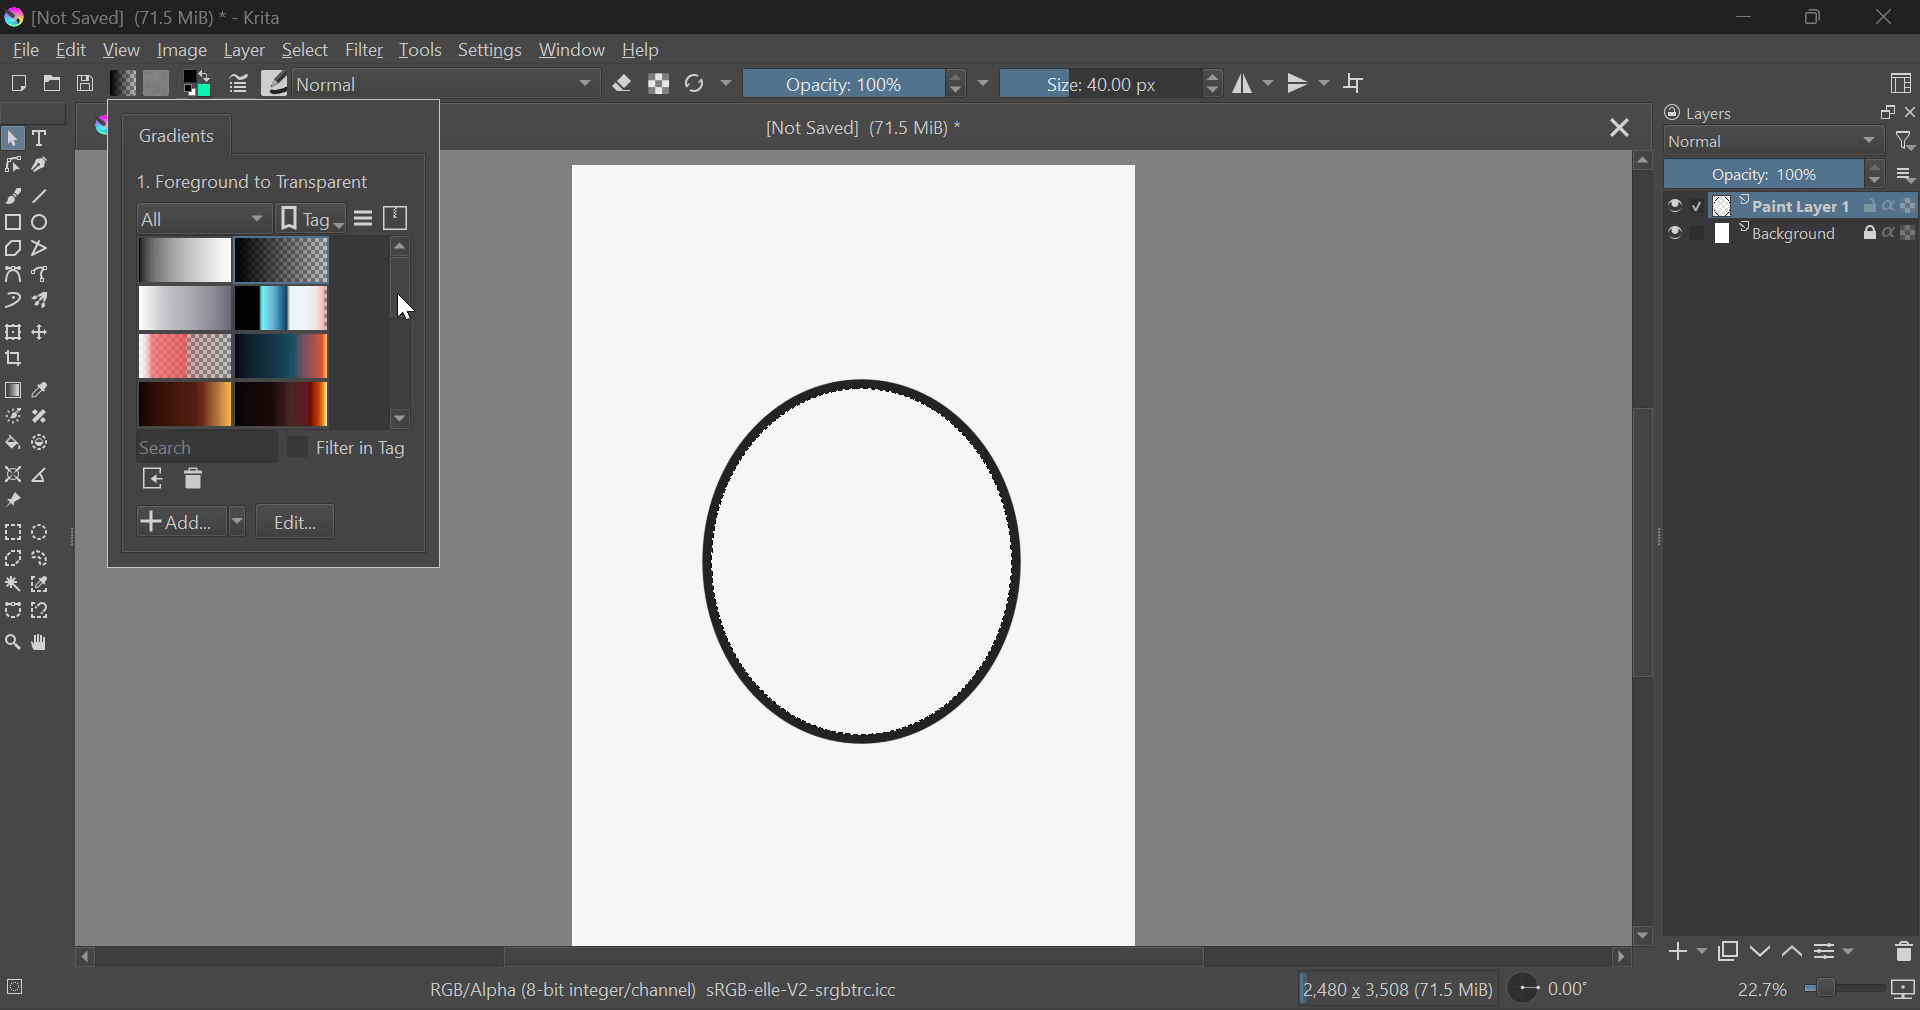  I want to click on Choose Workspace, so click(1900, 82).